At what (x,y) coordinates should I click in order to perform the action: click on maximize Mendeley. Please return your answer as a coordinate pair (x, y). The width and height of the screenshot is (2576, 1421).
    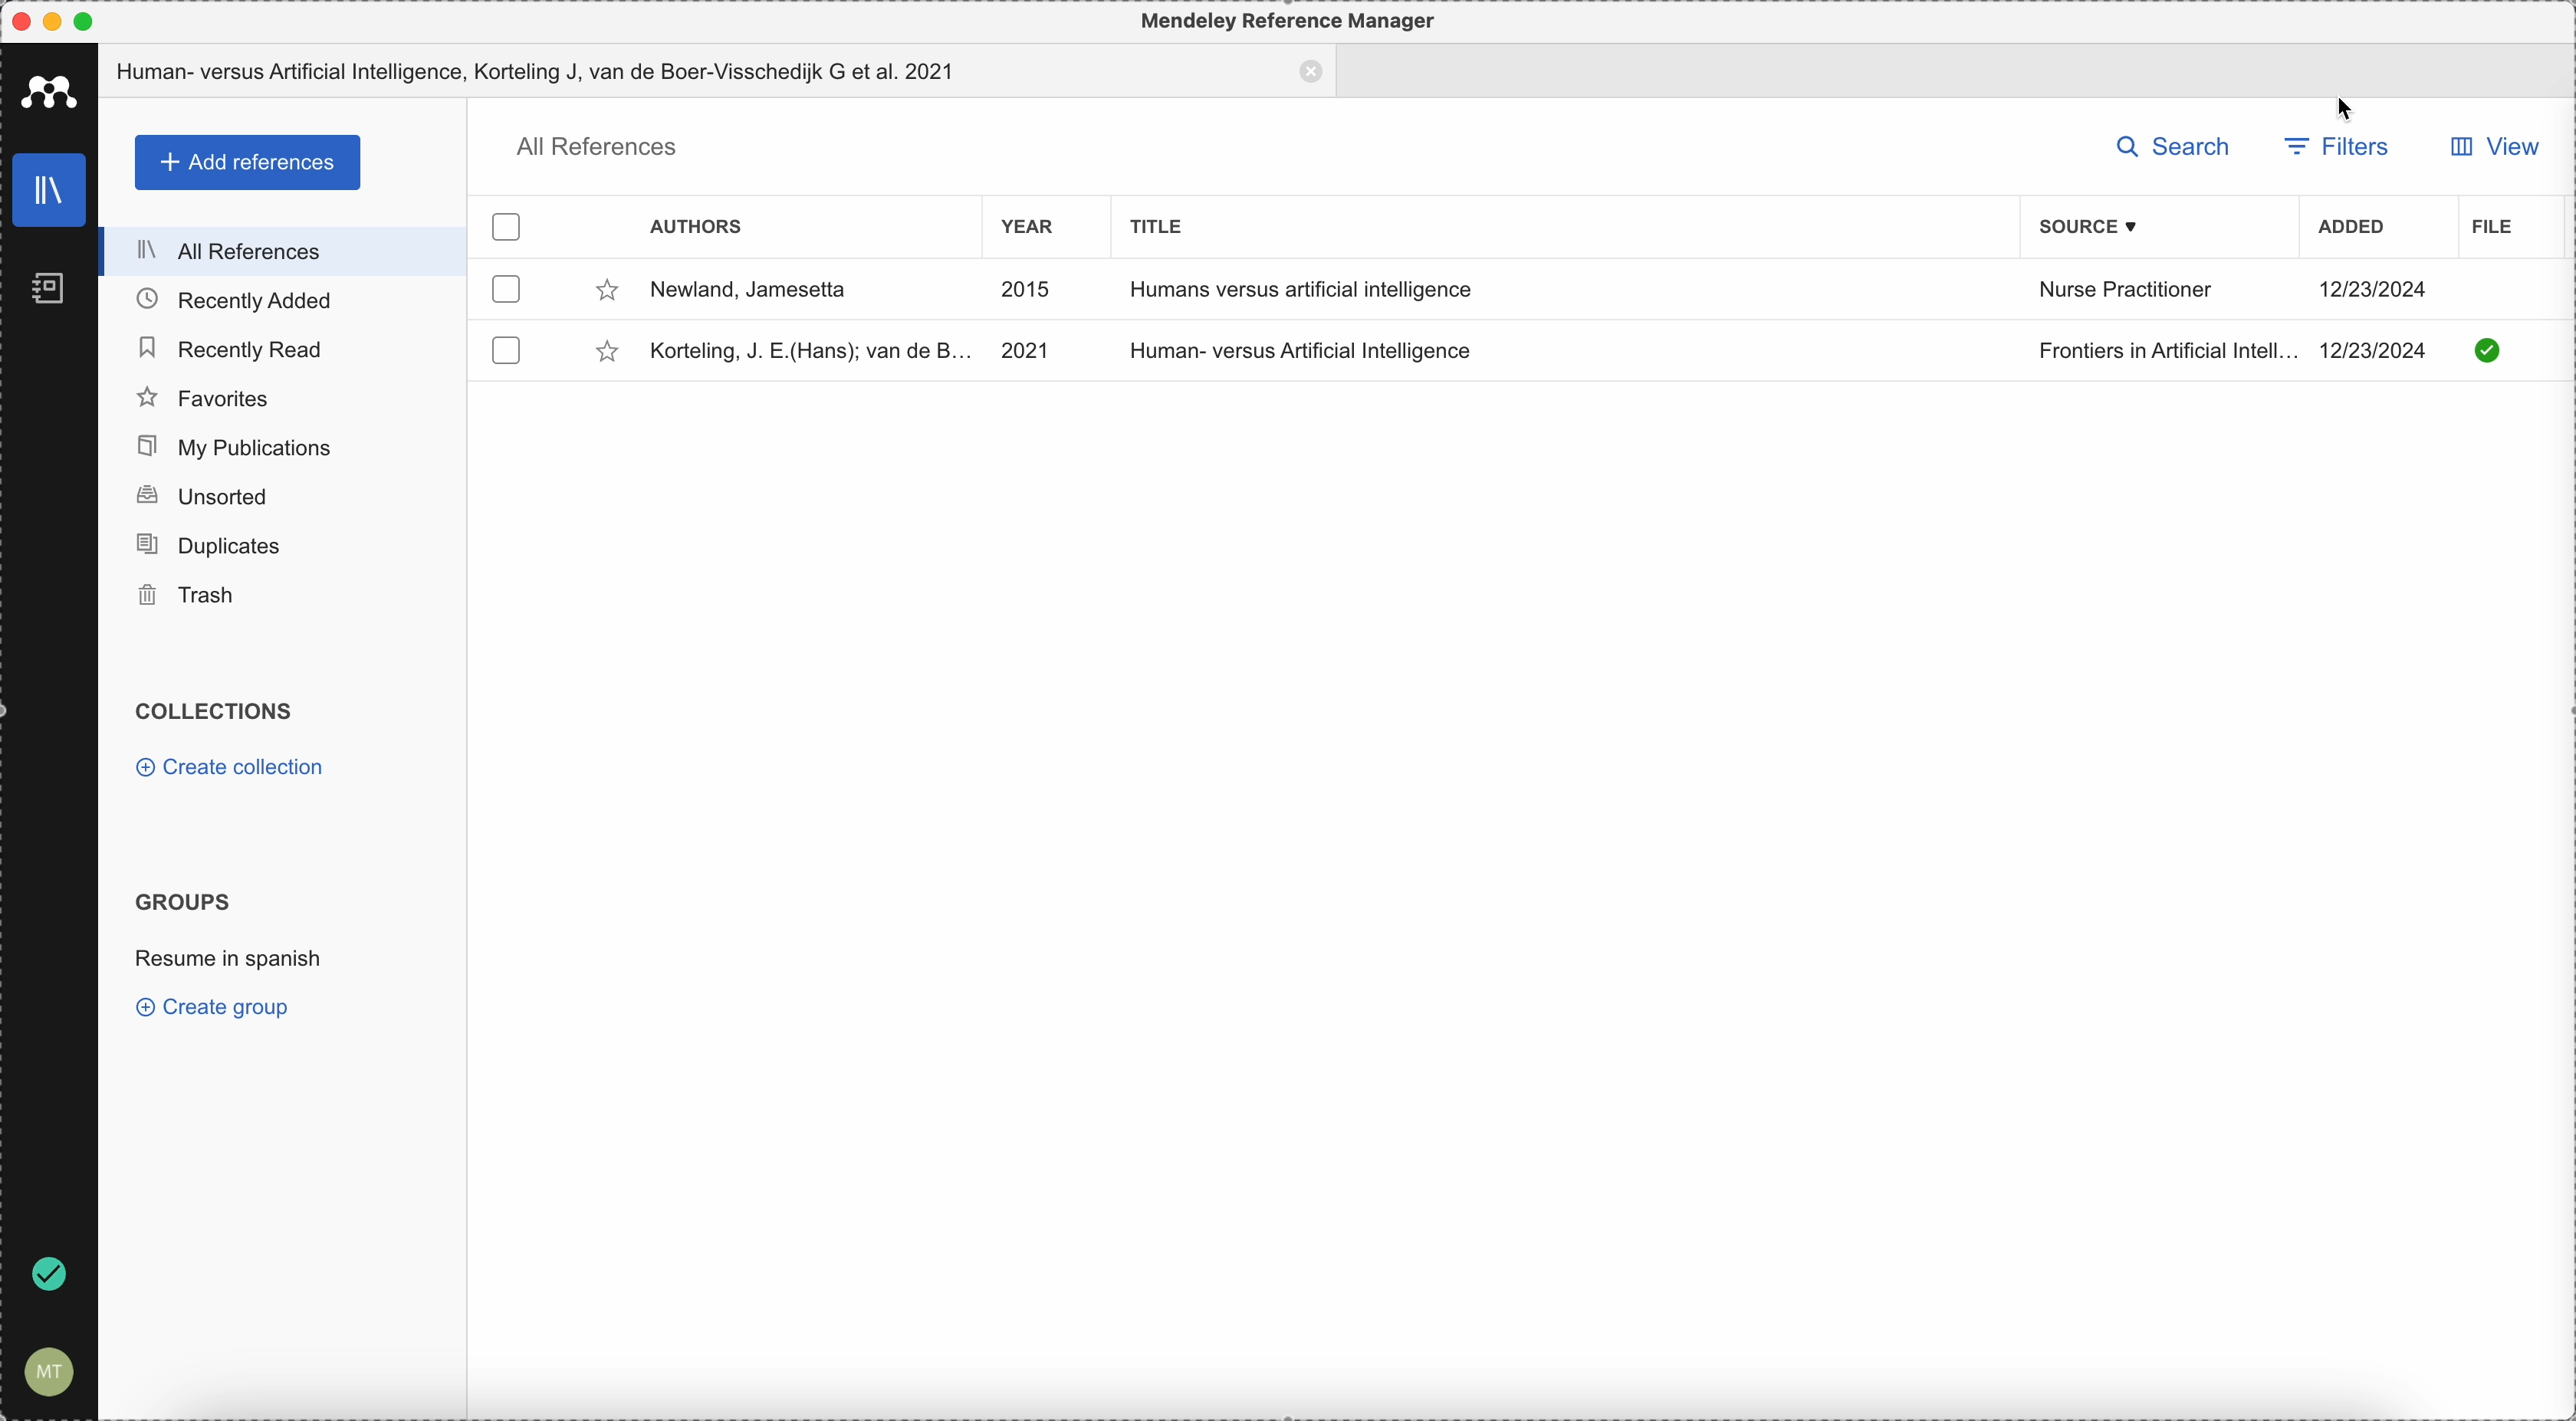
    Looking at the image, I should click on (95, 18).